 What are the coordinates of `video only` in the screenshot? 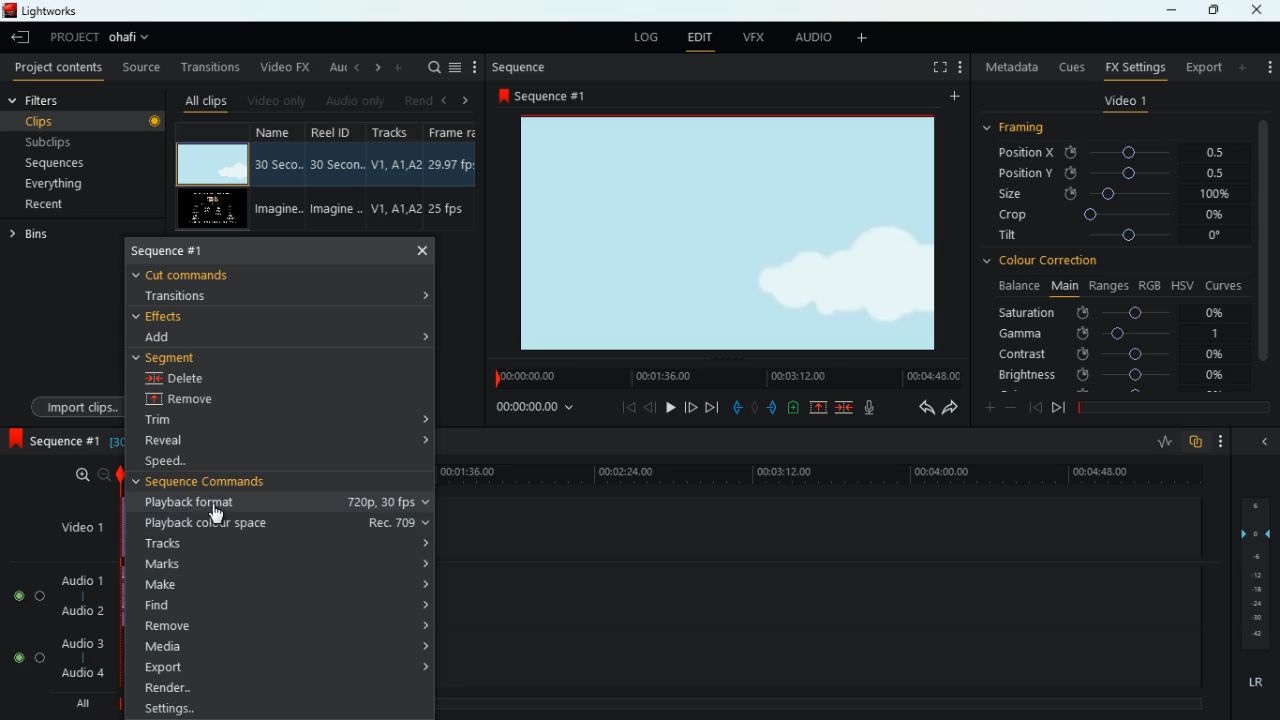 It's located at (277, 102).